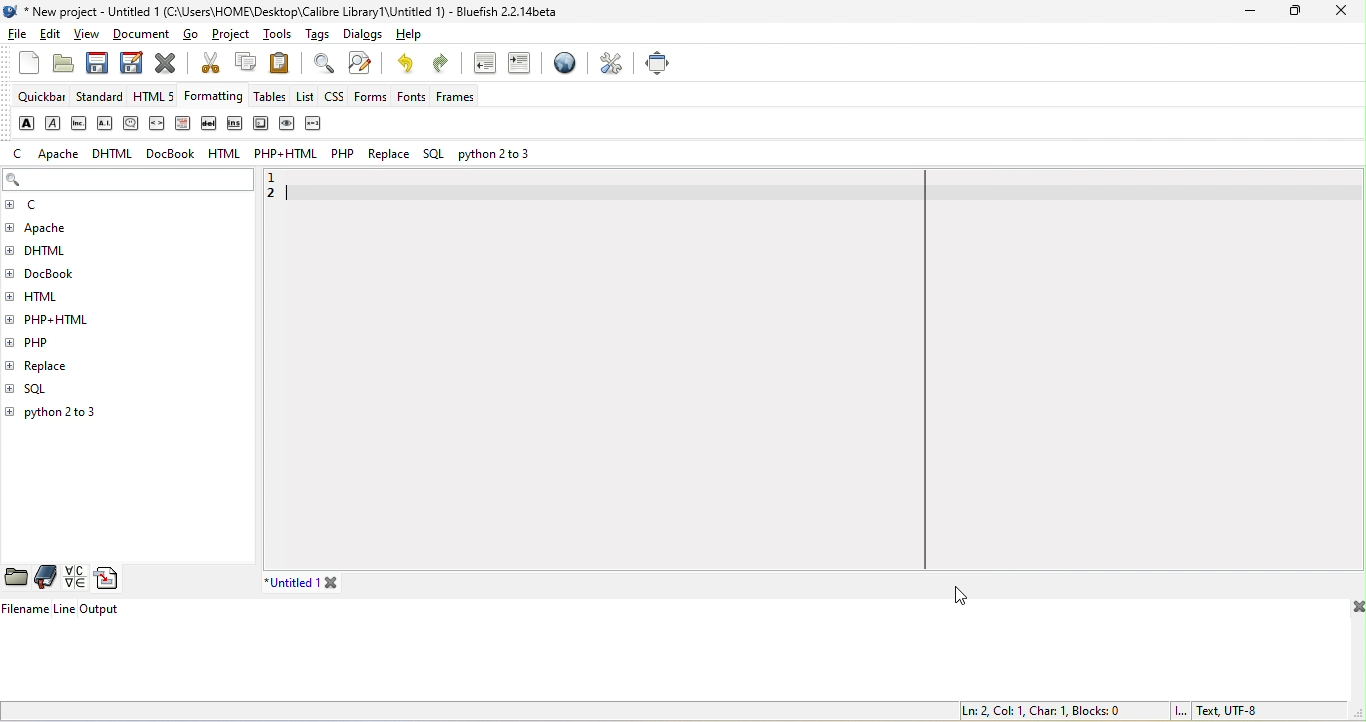 This screenshot has width=1366, height=722. I want to click on find, so click(320, 63).